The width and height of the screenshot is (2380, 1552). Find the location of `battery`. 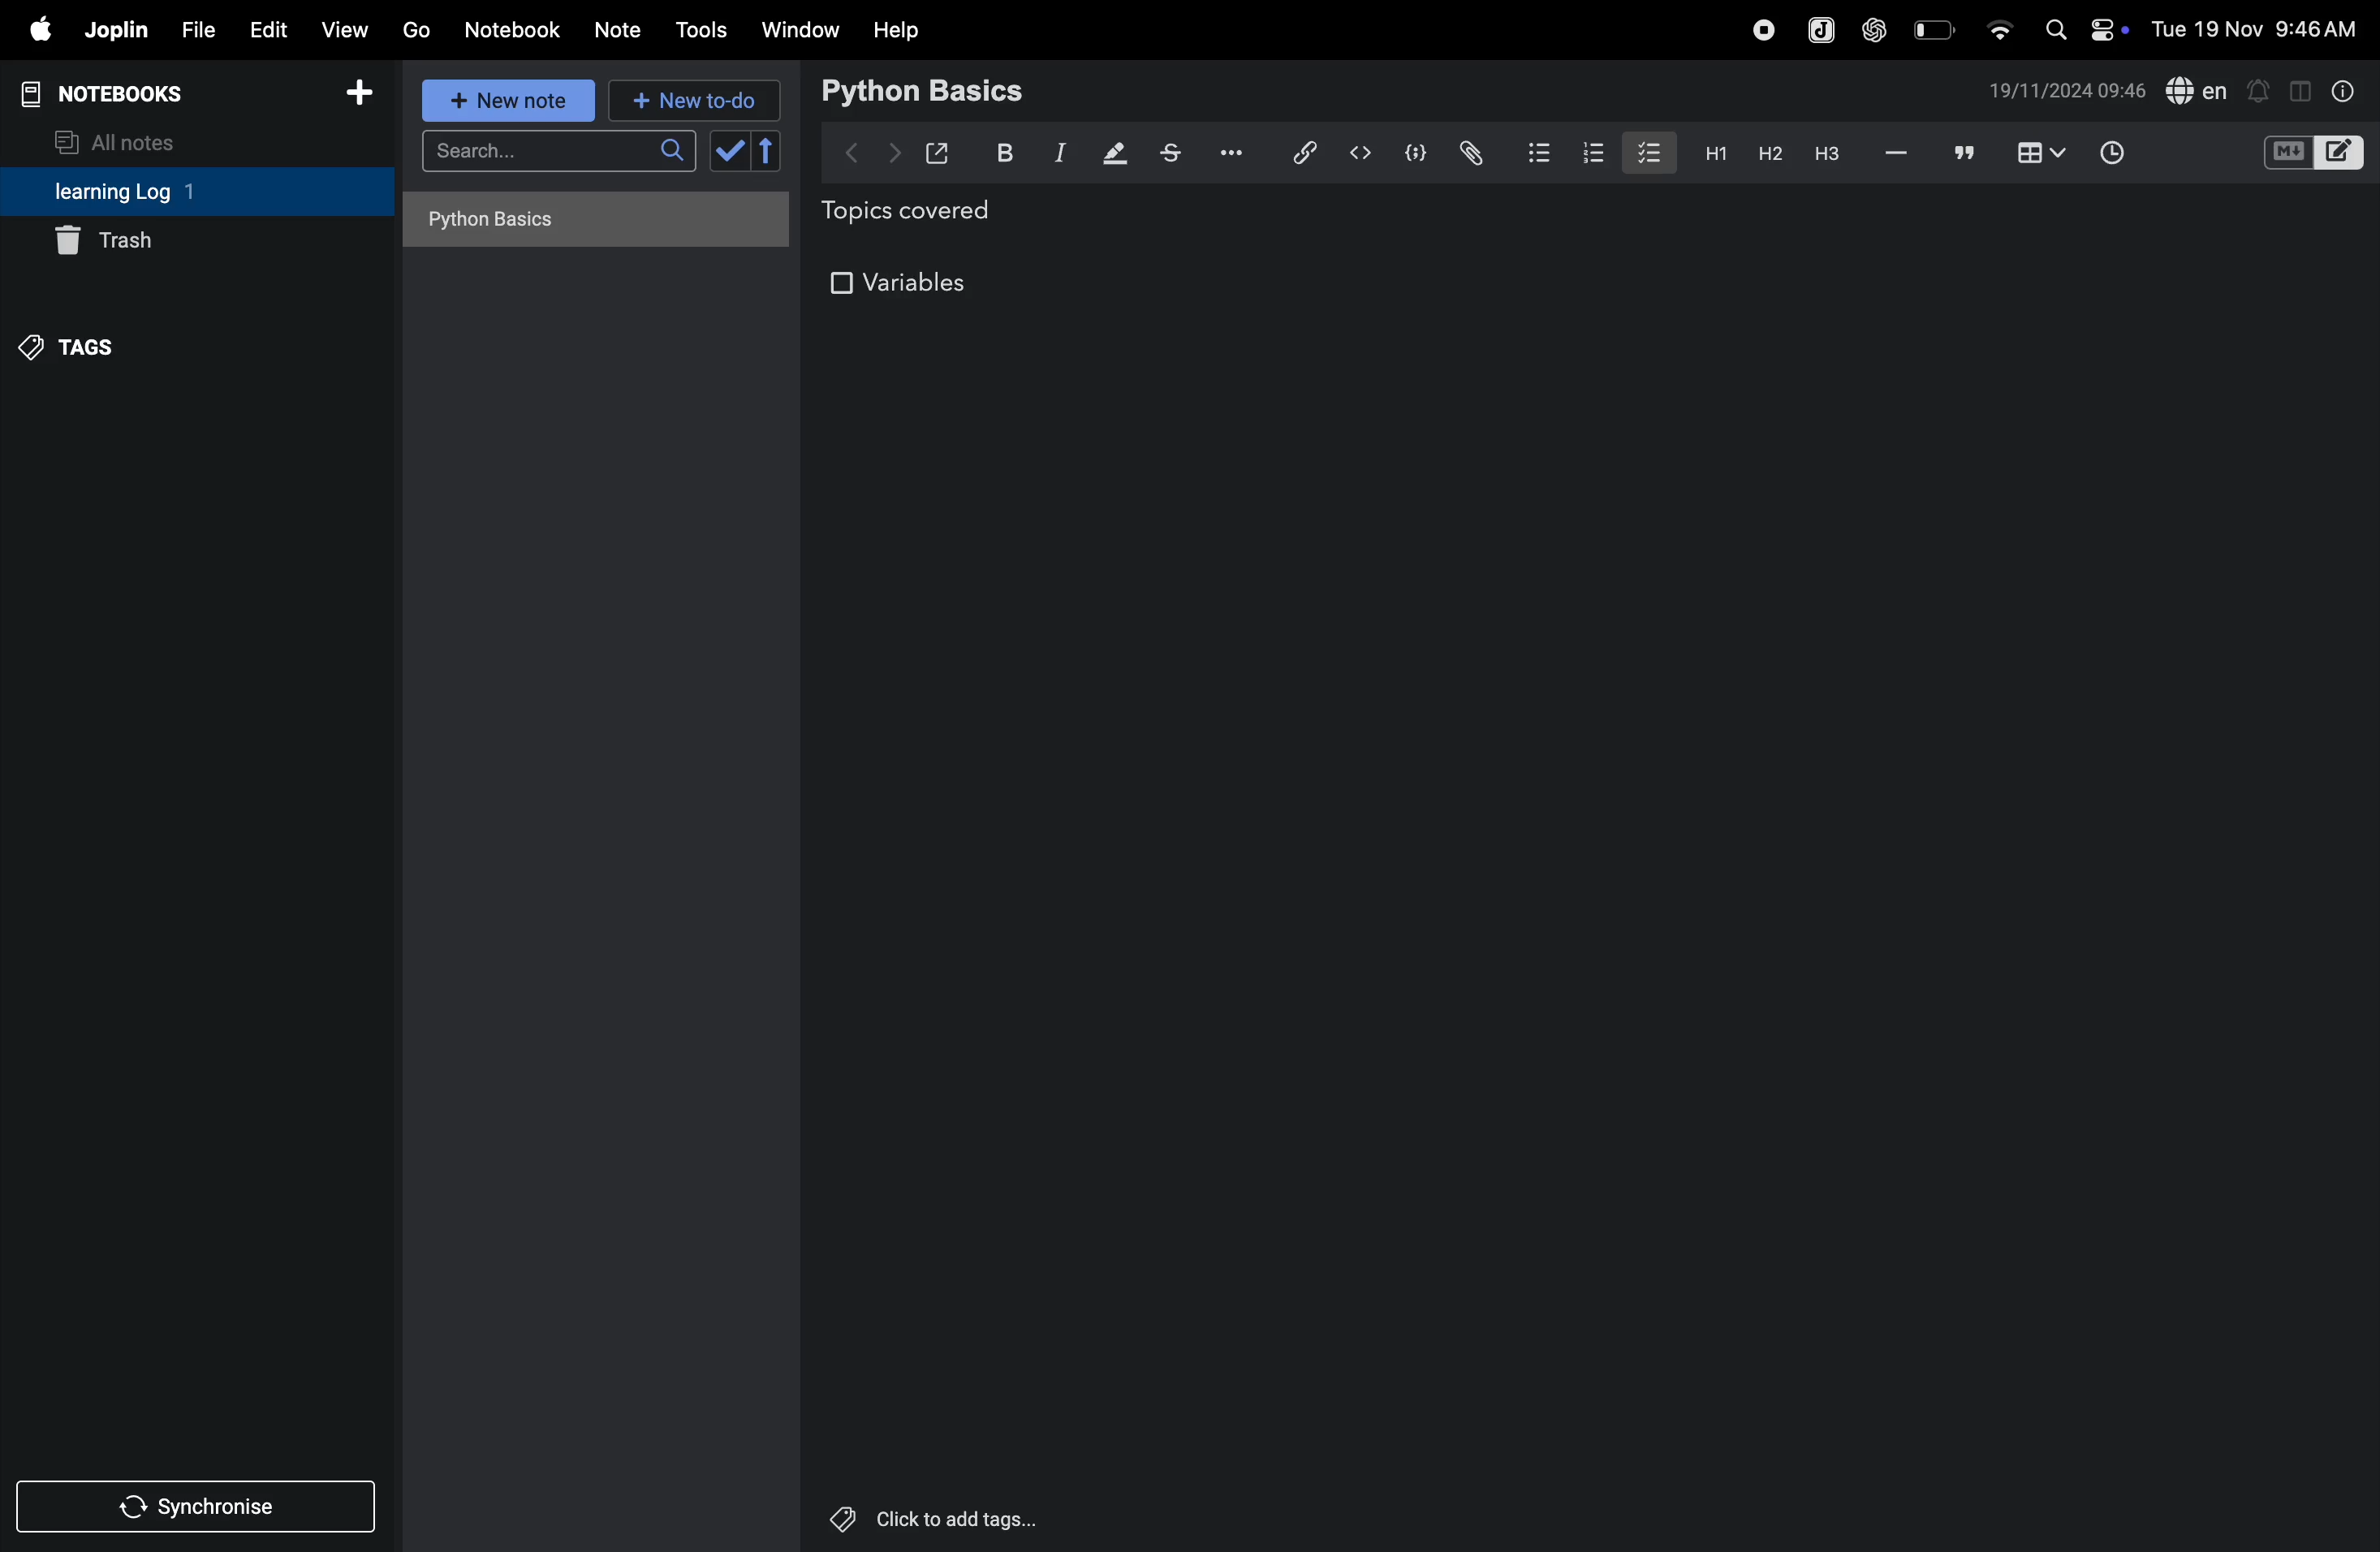

battery is located at coordinates (1936, 28).